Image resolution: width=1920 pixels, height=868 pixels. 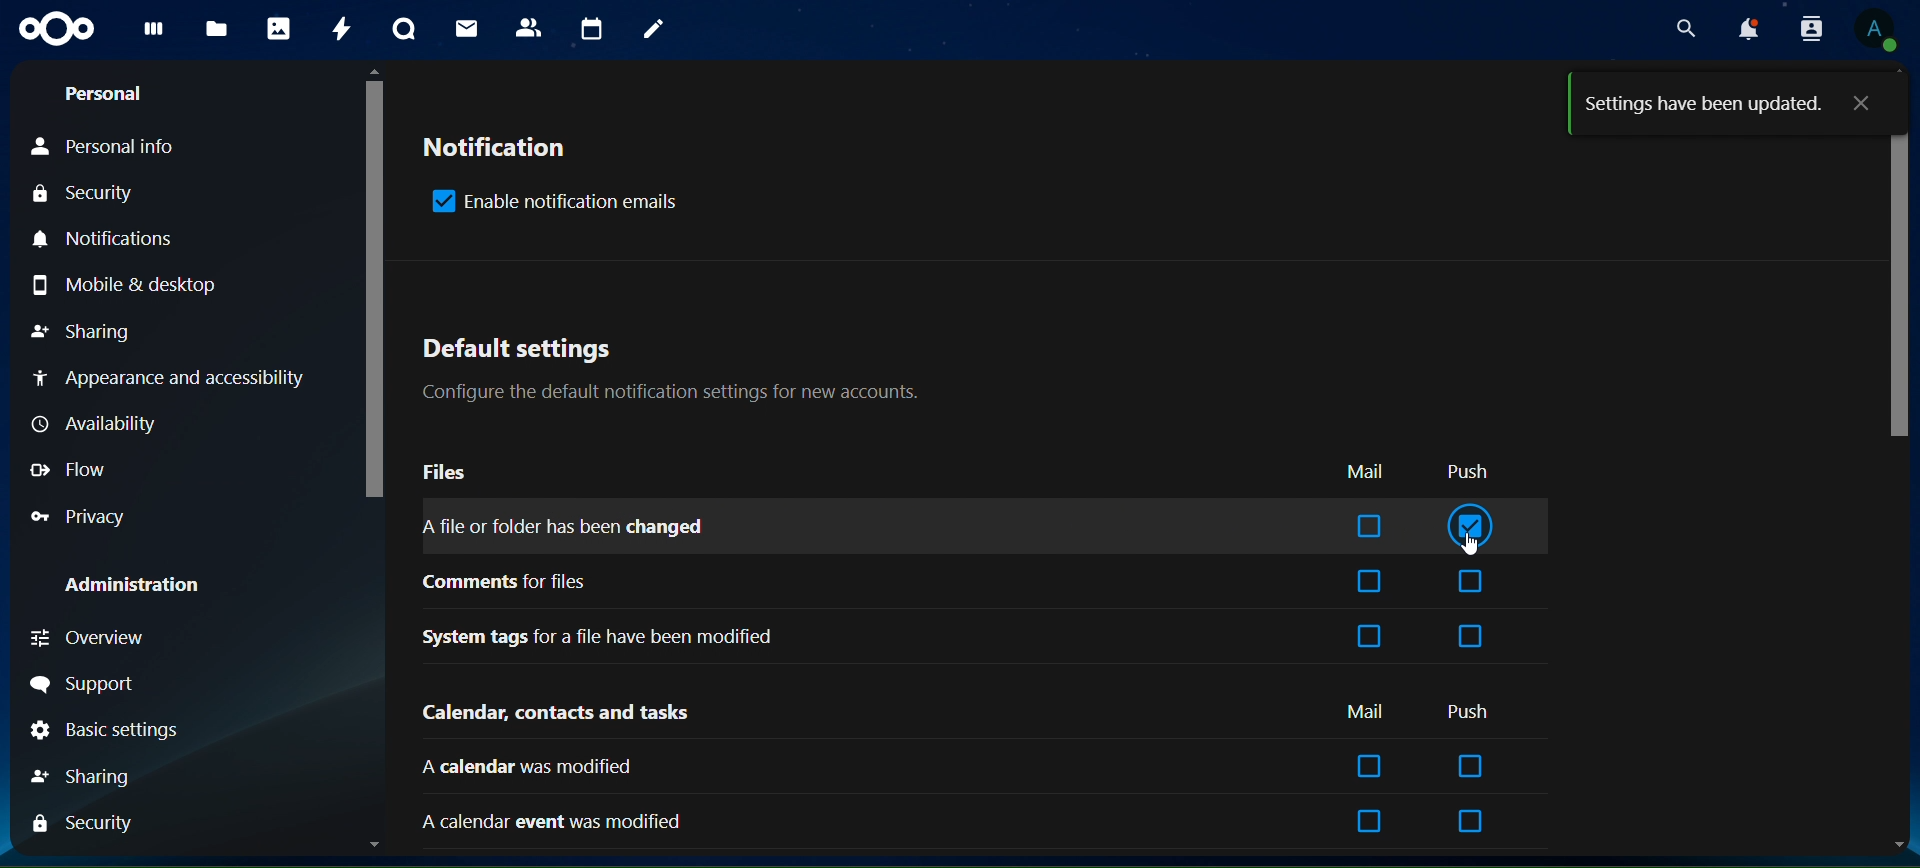 I want to click on box, so click(x=1471, y=583).